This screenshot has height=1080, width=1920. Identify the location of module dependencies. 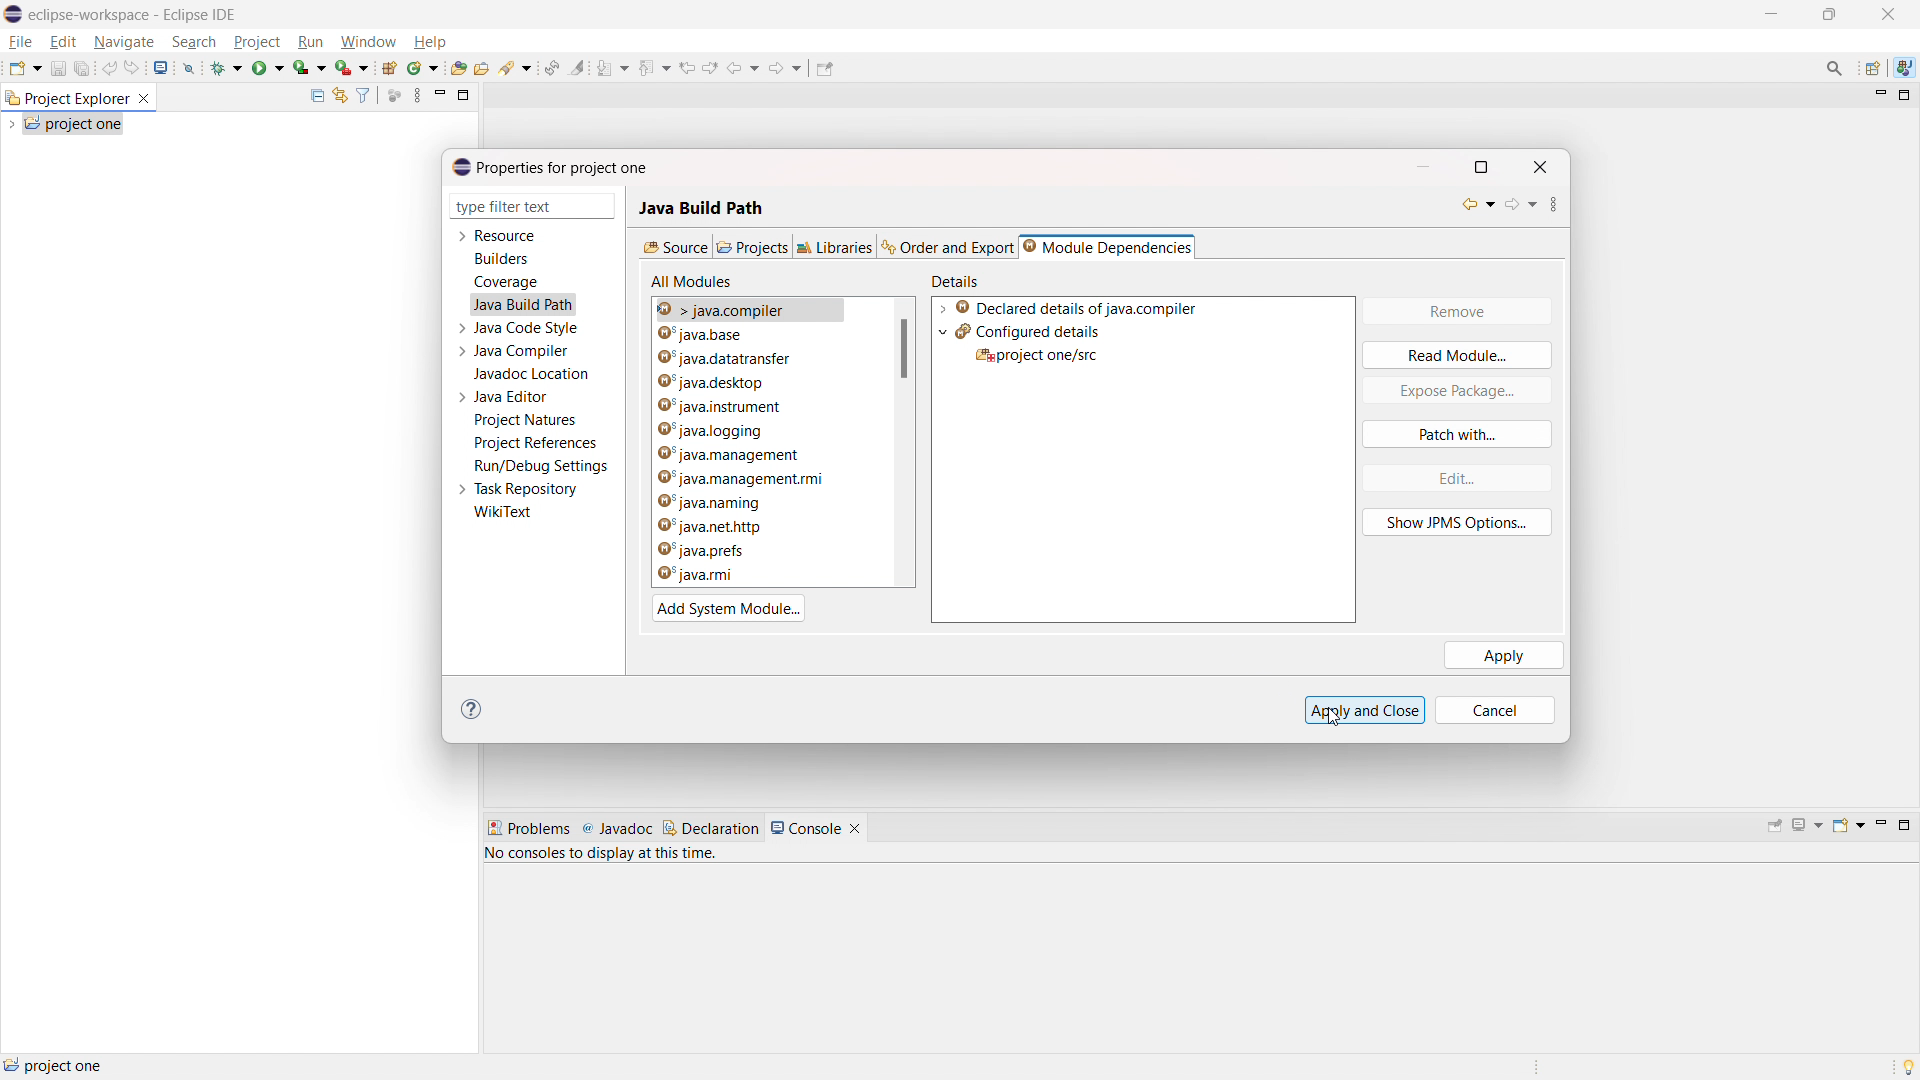
(1106, 246).